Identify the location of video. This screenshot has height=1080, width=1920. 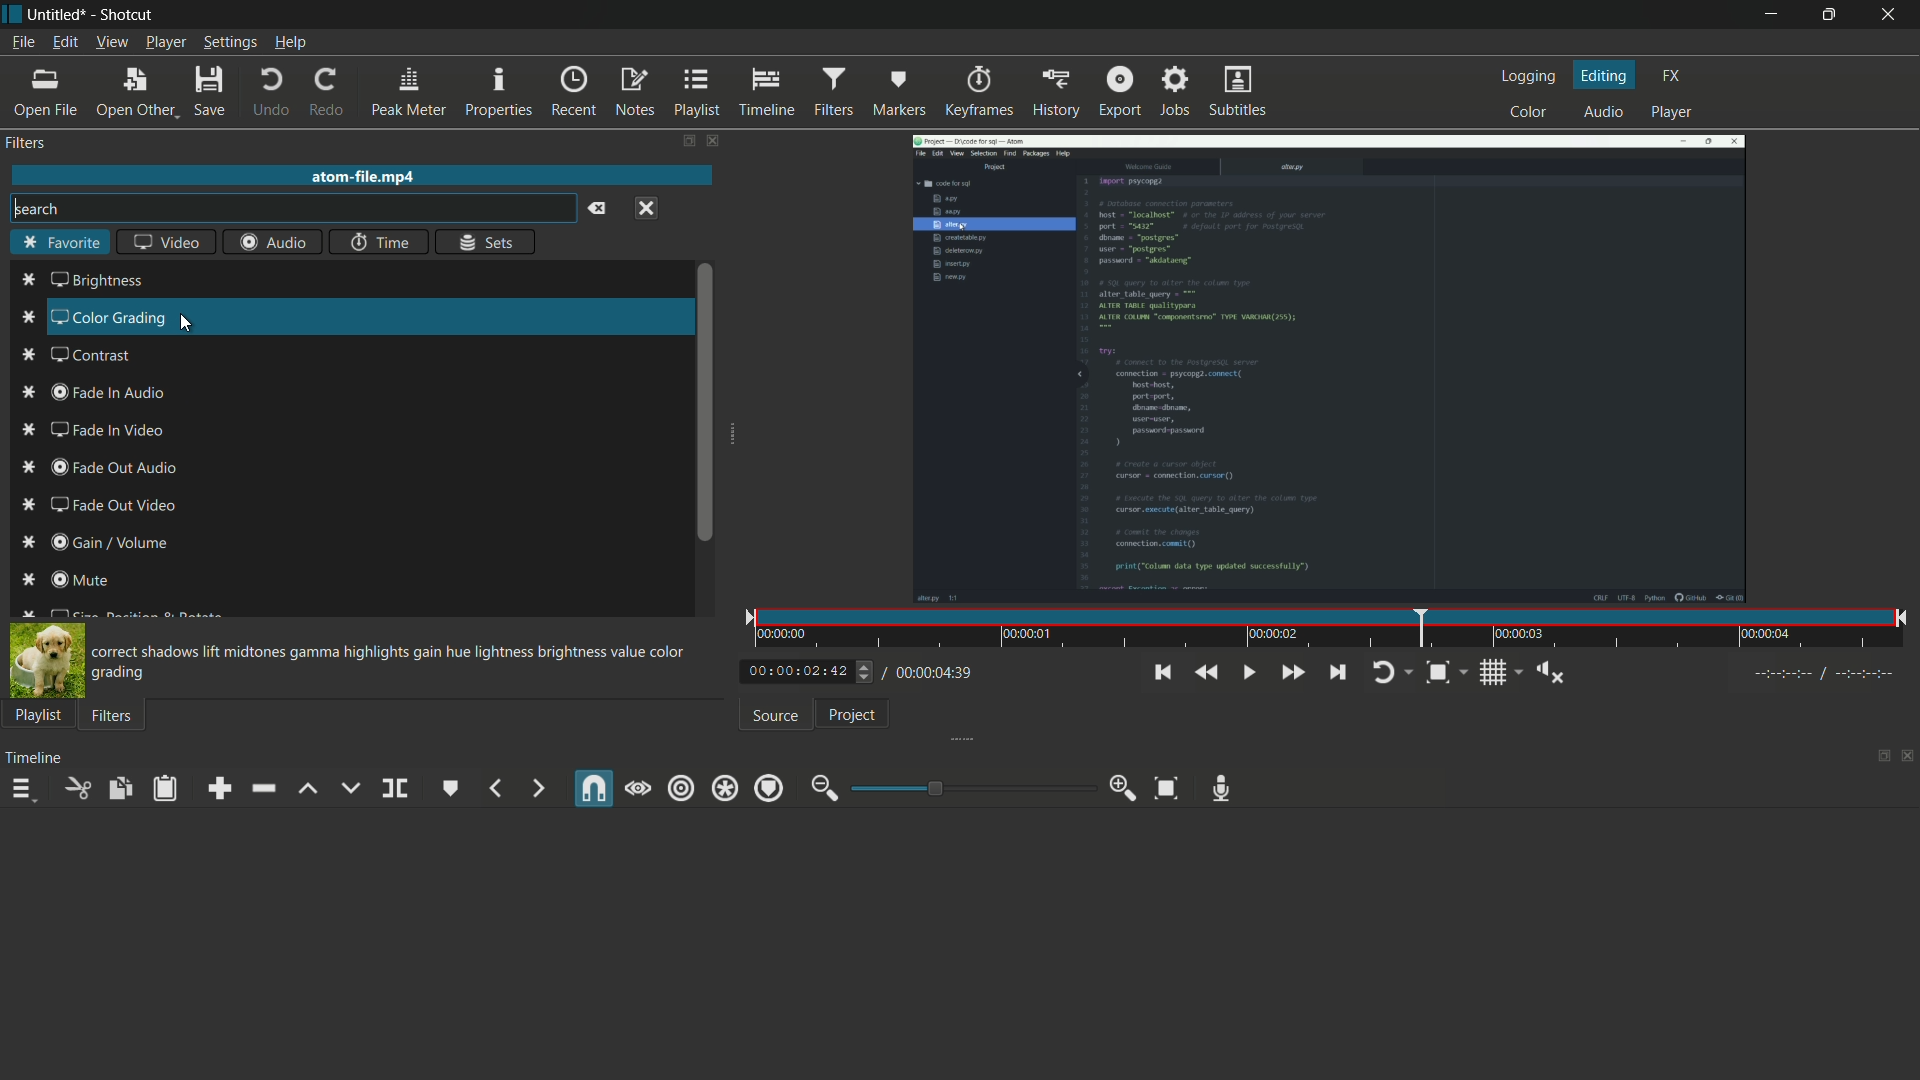
(169, 243).